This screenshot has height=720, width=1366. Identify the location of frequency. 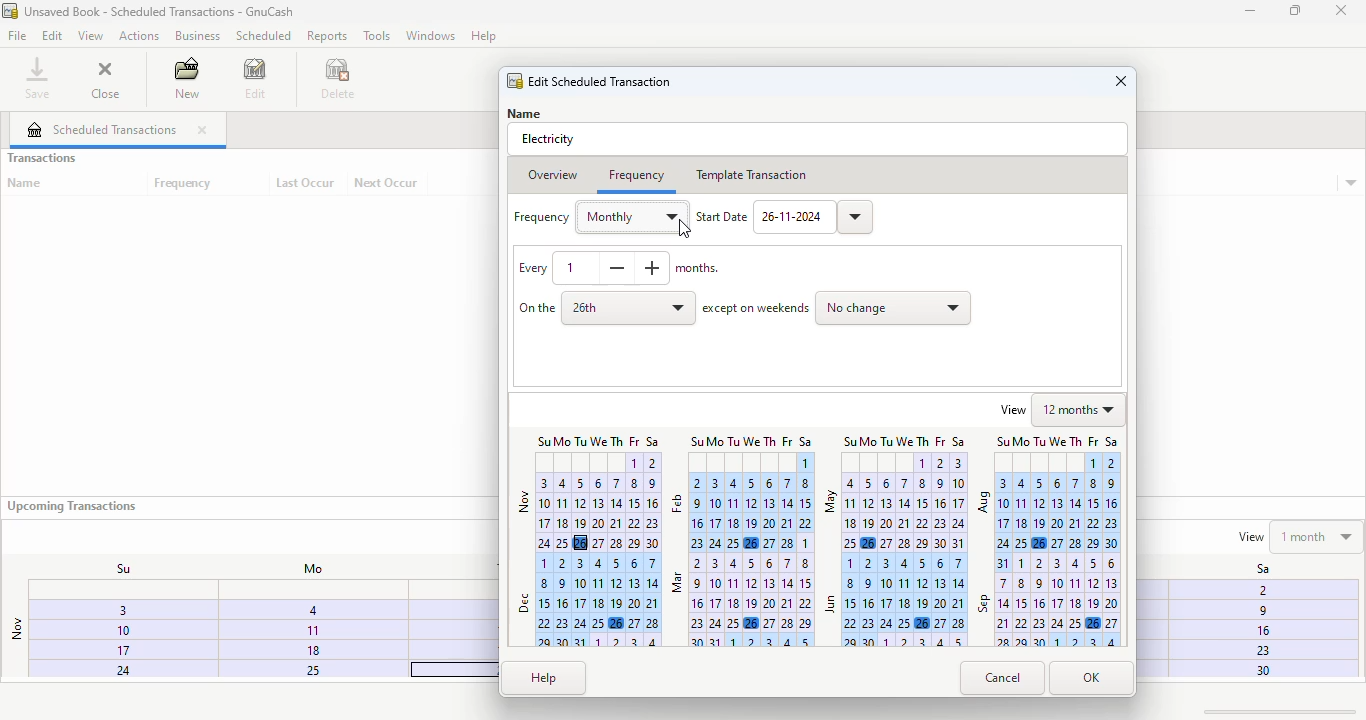
(635, 174).